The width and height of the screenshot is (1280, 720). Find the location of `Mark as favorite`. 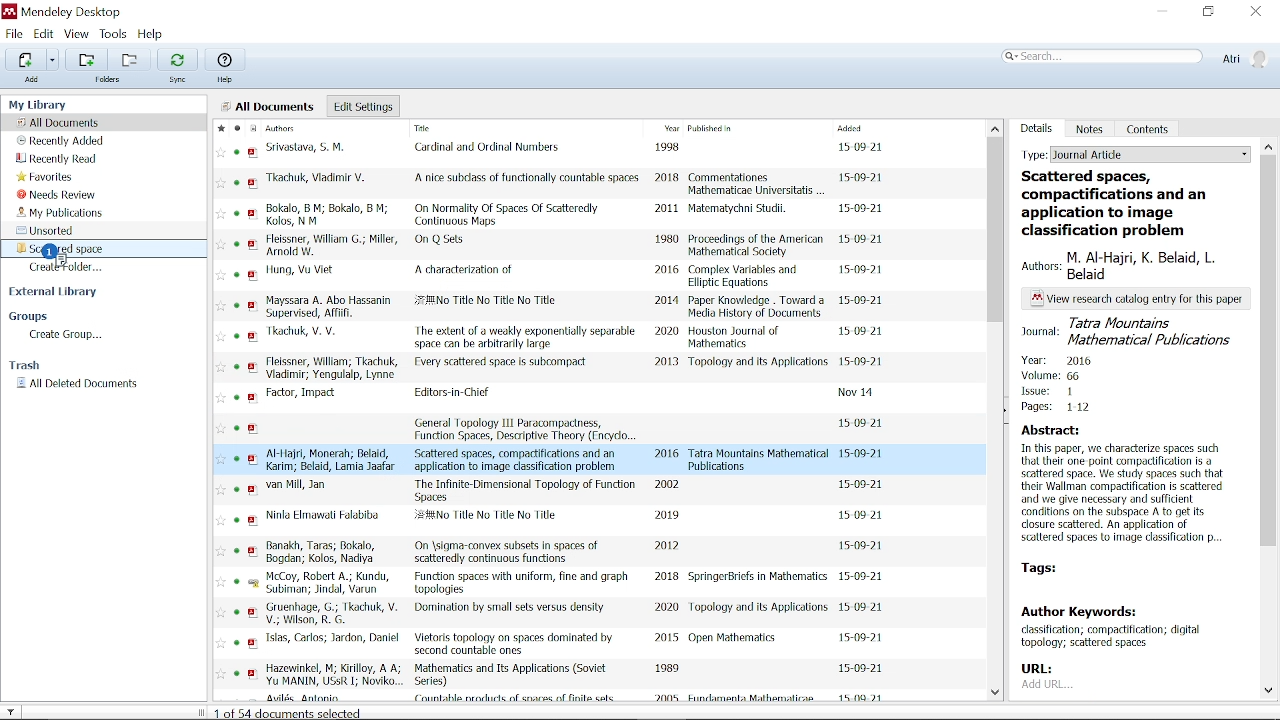

Mark as favorite is located at coordinates (219, 128).